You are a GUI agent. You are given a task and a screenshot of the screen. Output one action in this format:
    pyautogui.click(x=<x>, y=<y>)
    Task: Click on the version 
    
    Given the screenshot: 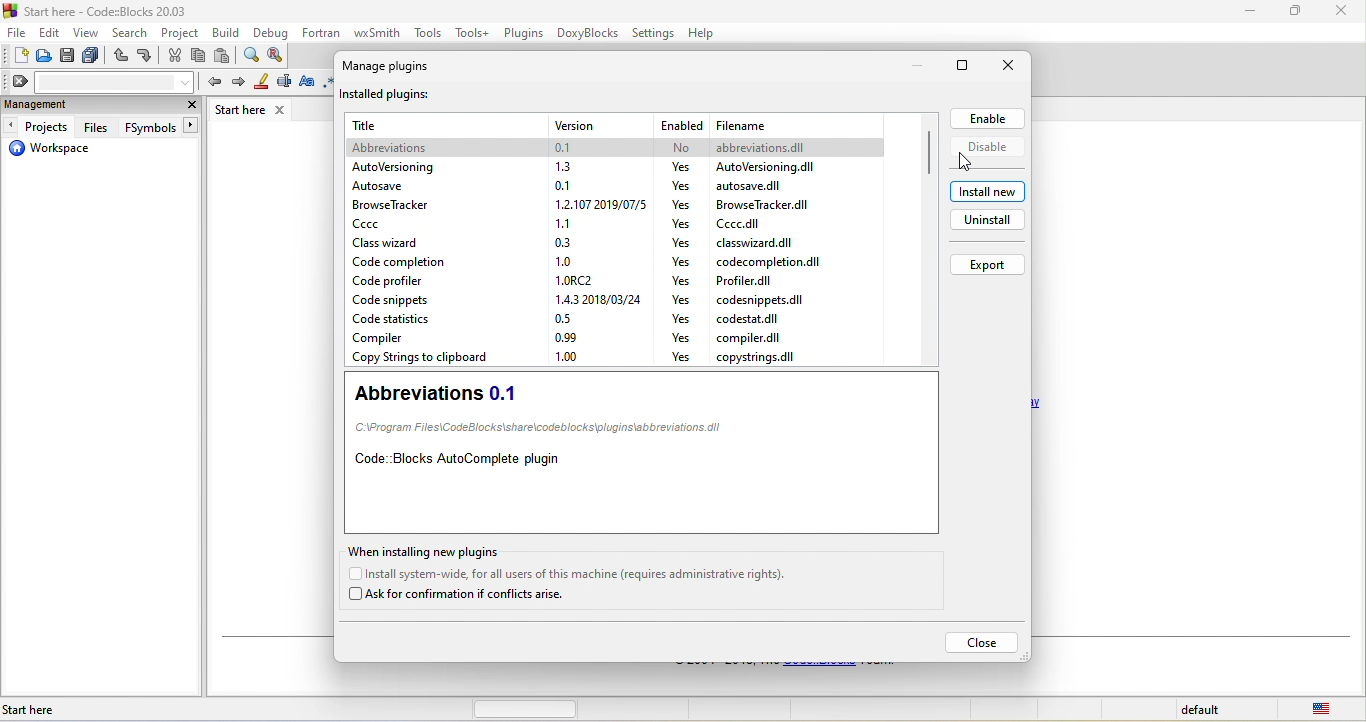 What is the action you would take?
    pyautogui.click(x=567, y=354)
    